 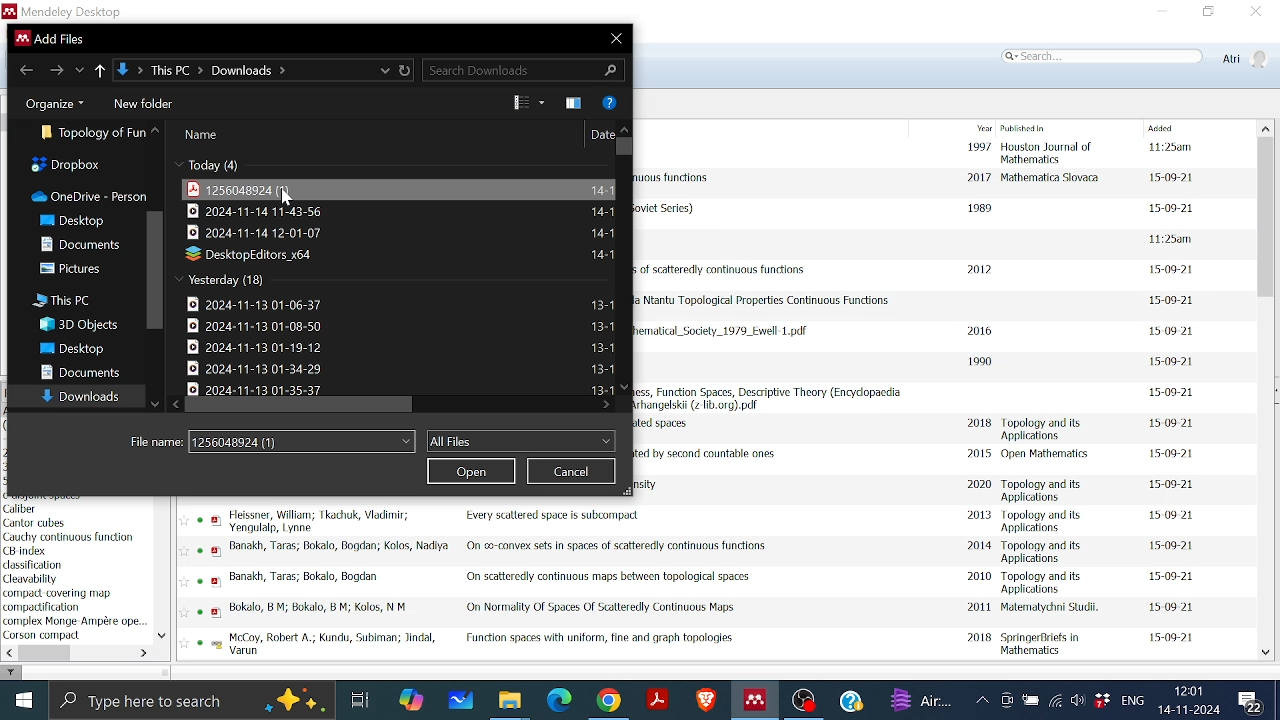 What do you see at coordinates (202, 553) in the screenshot?
I see `read status` at bounding box center [202, 553].